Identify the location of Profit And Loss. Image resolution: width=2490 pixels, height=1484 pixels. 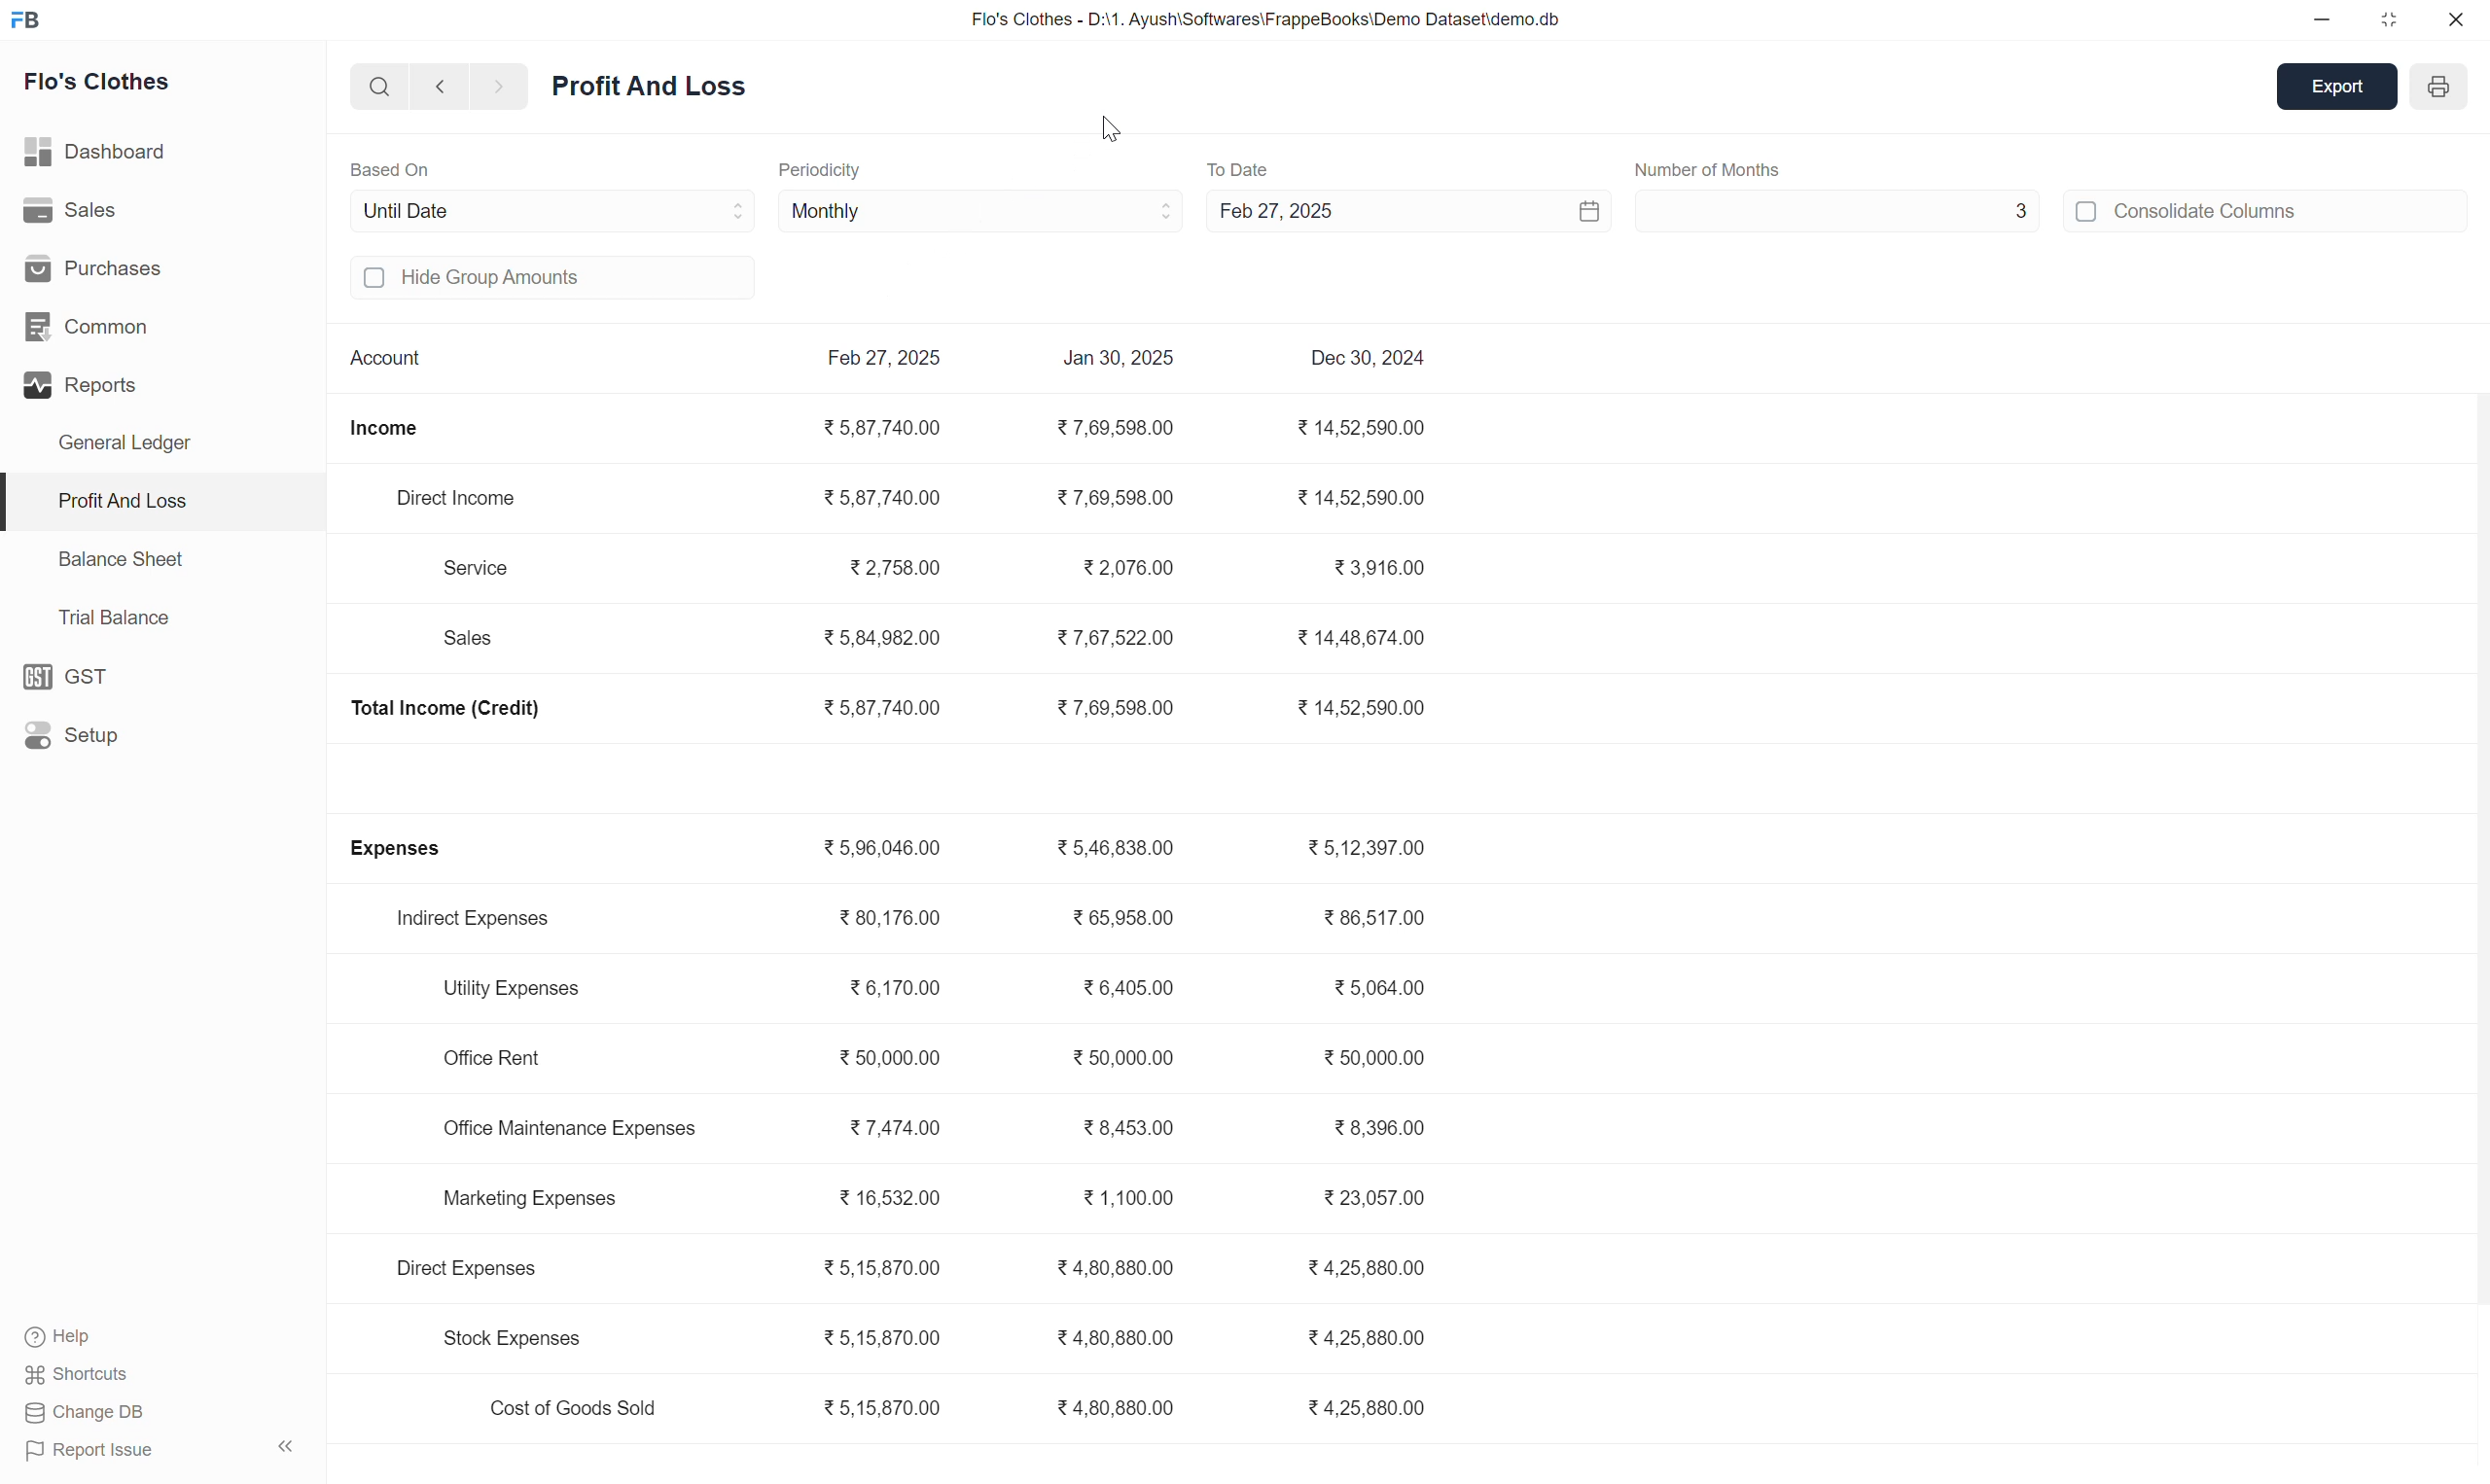
(117, 499).